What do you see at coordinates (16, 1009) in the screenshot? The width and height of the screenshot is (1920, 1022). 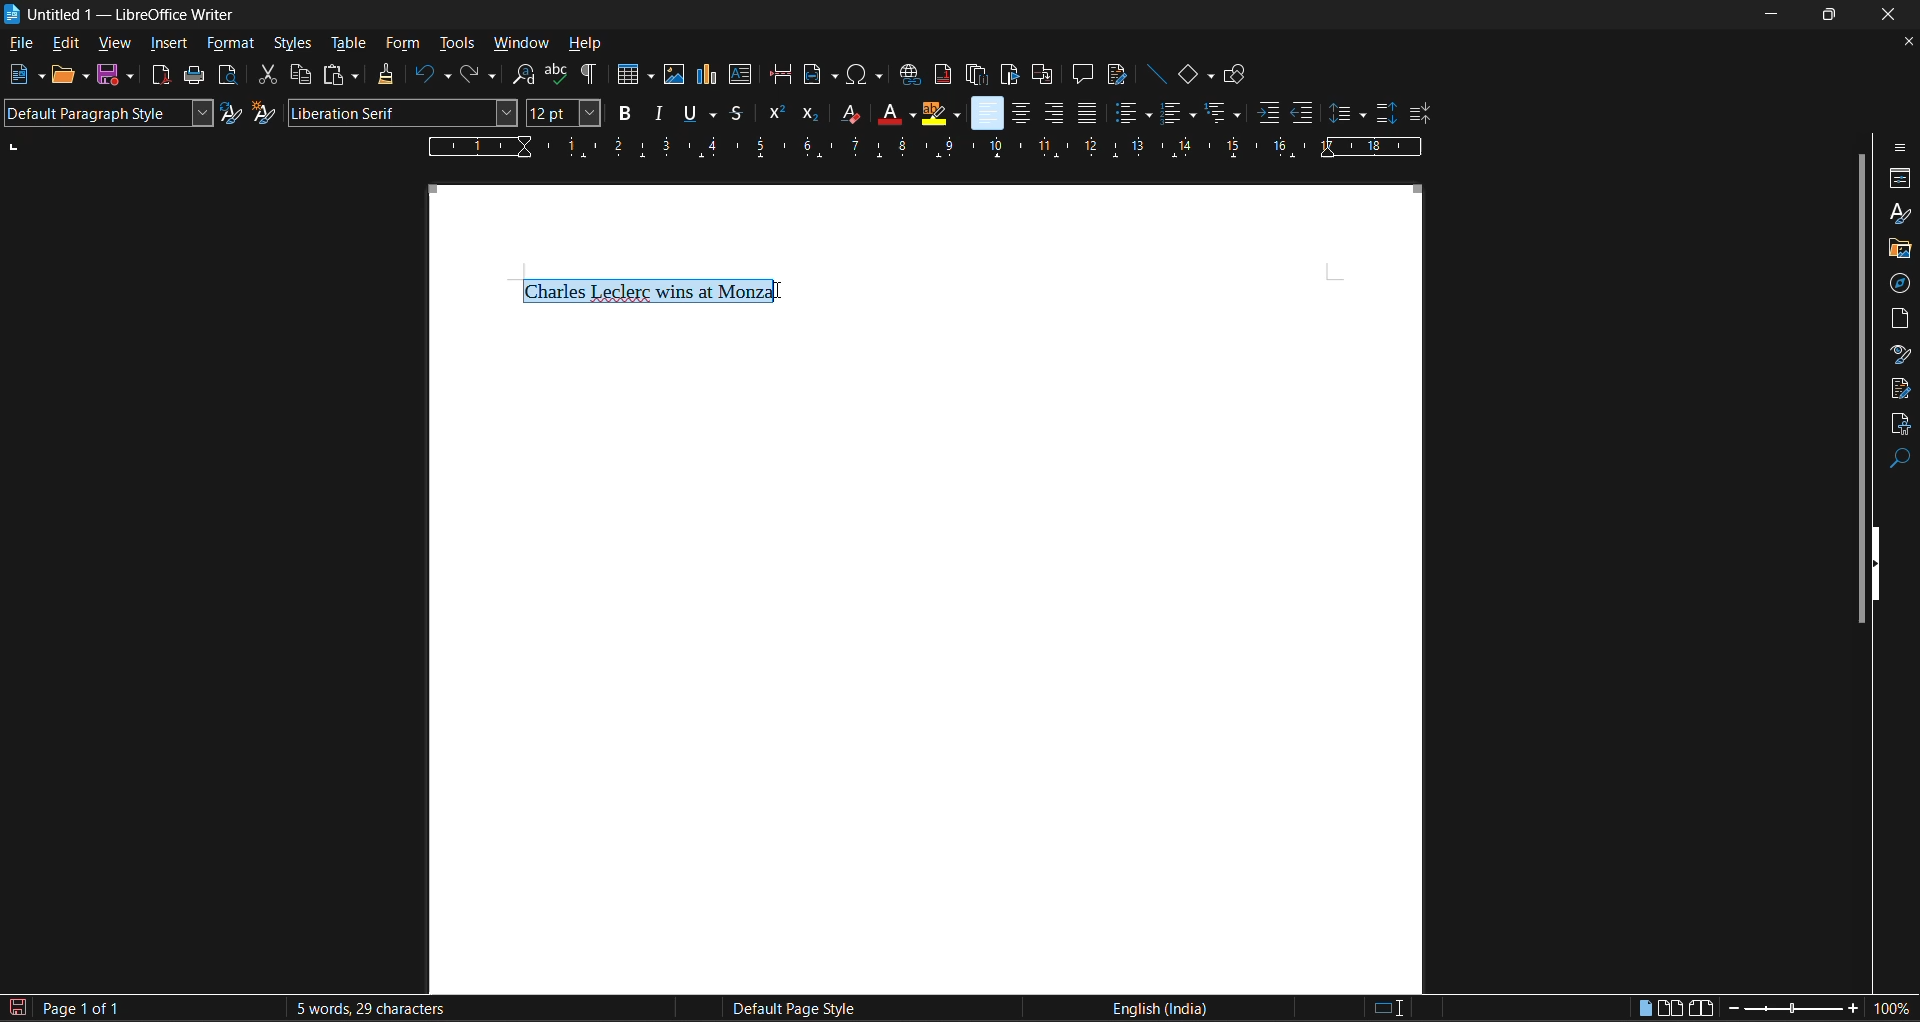 I see `click to save` at bounding box center [16, 1009].